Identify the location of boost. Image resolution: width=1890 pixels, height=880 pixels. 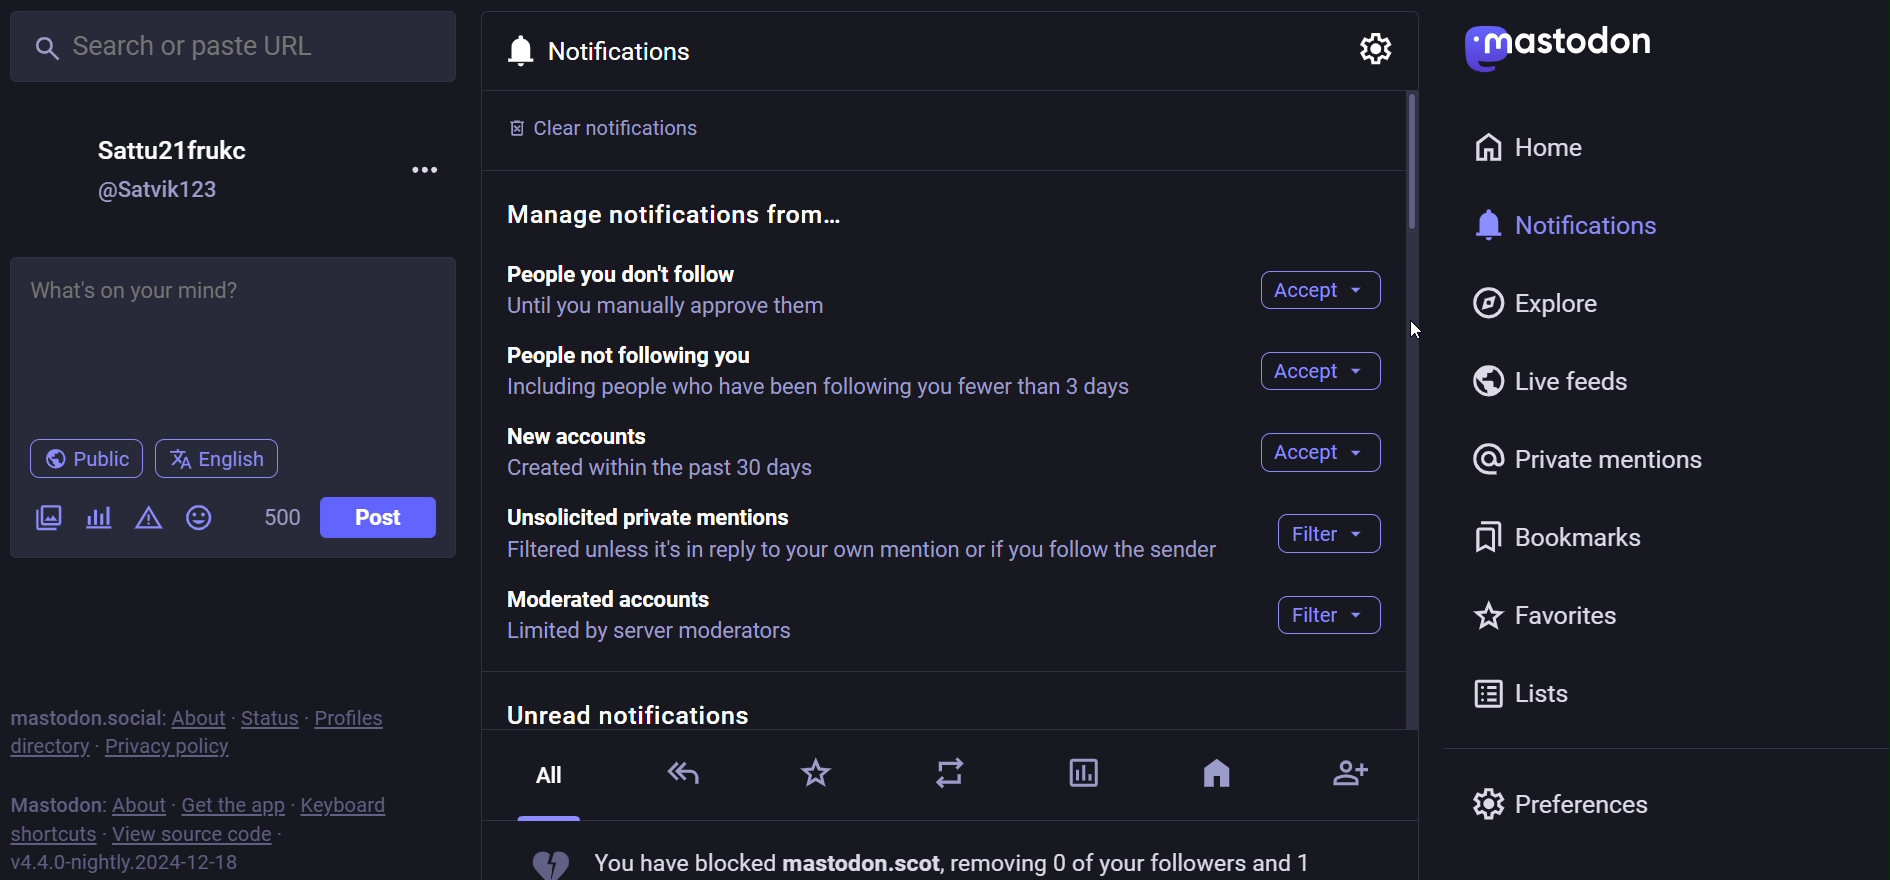
(956, 779).